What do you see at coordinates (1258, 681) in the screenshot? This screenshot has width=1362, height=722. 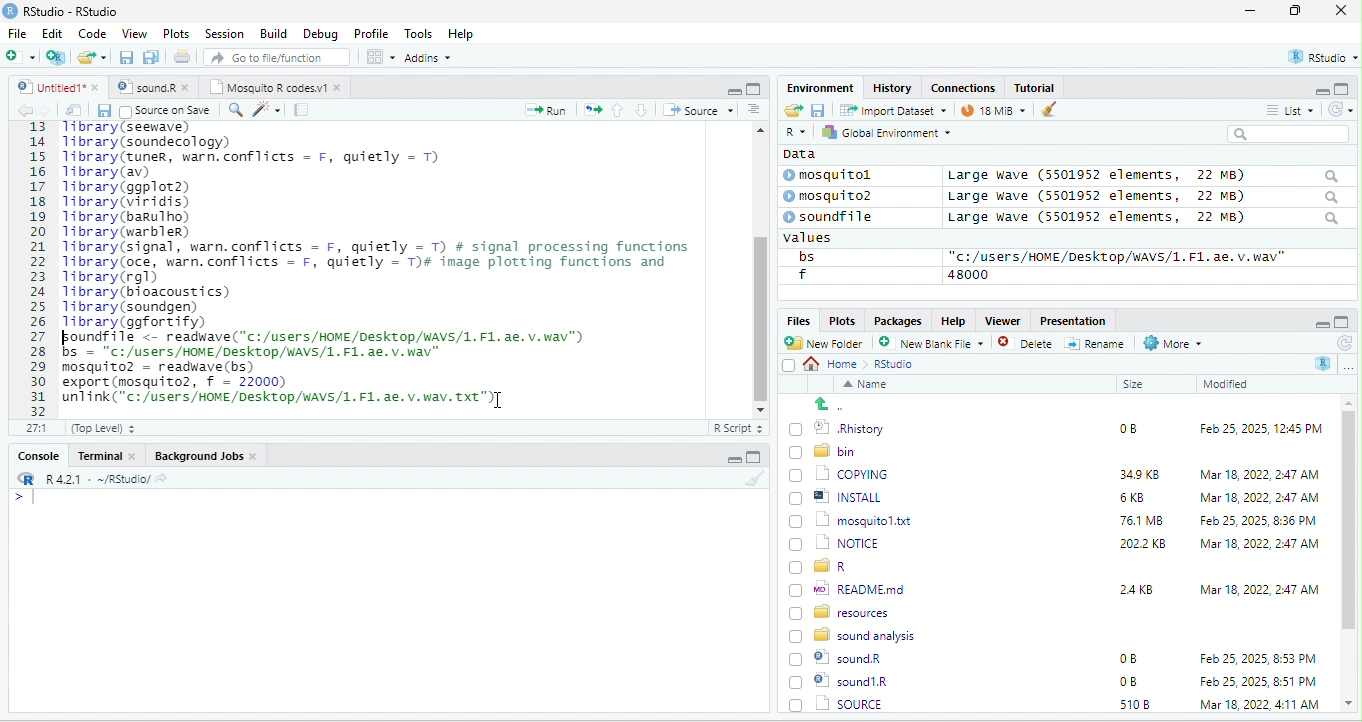 I see `Mar 18, 2022, 4:11 AM` at bounding box center [1258, 681].